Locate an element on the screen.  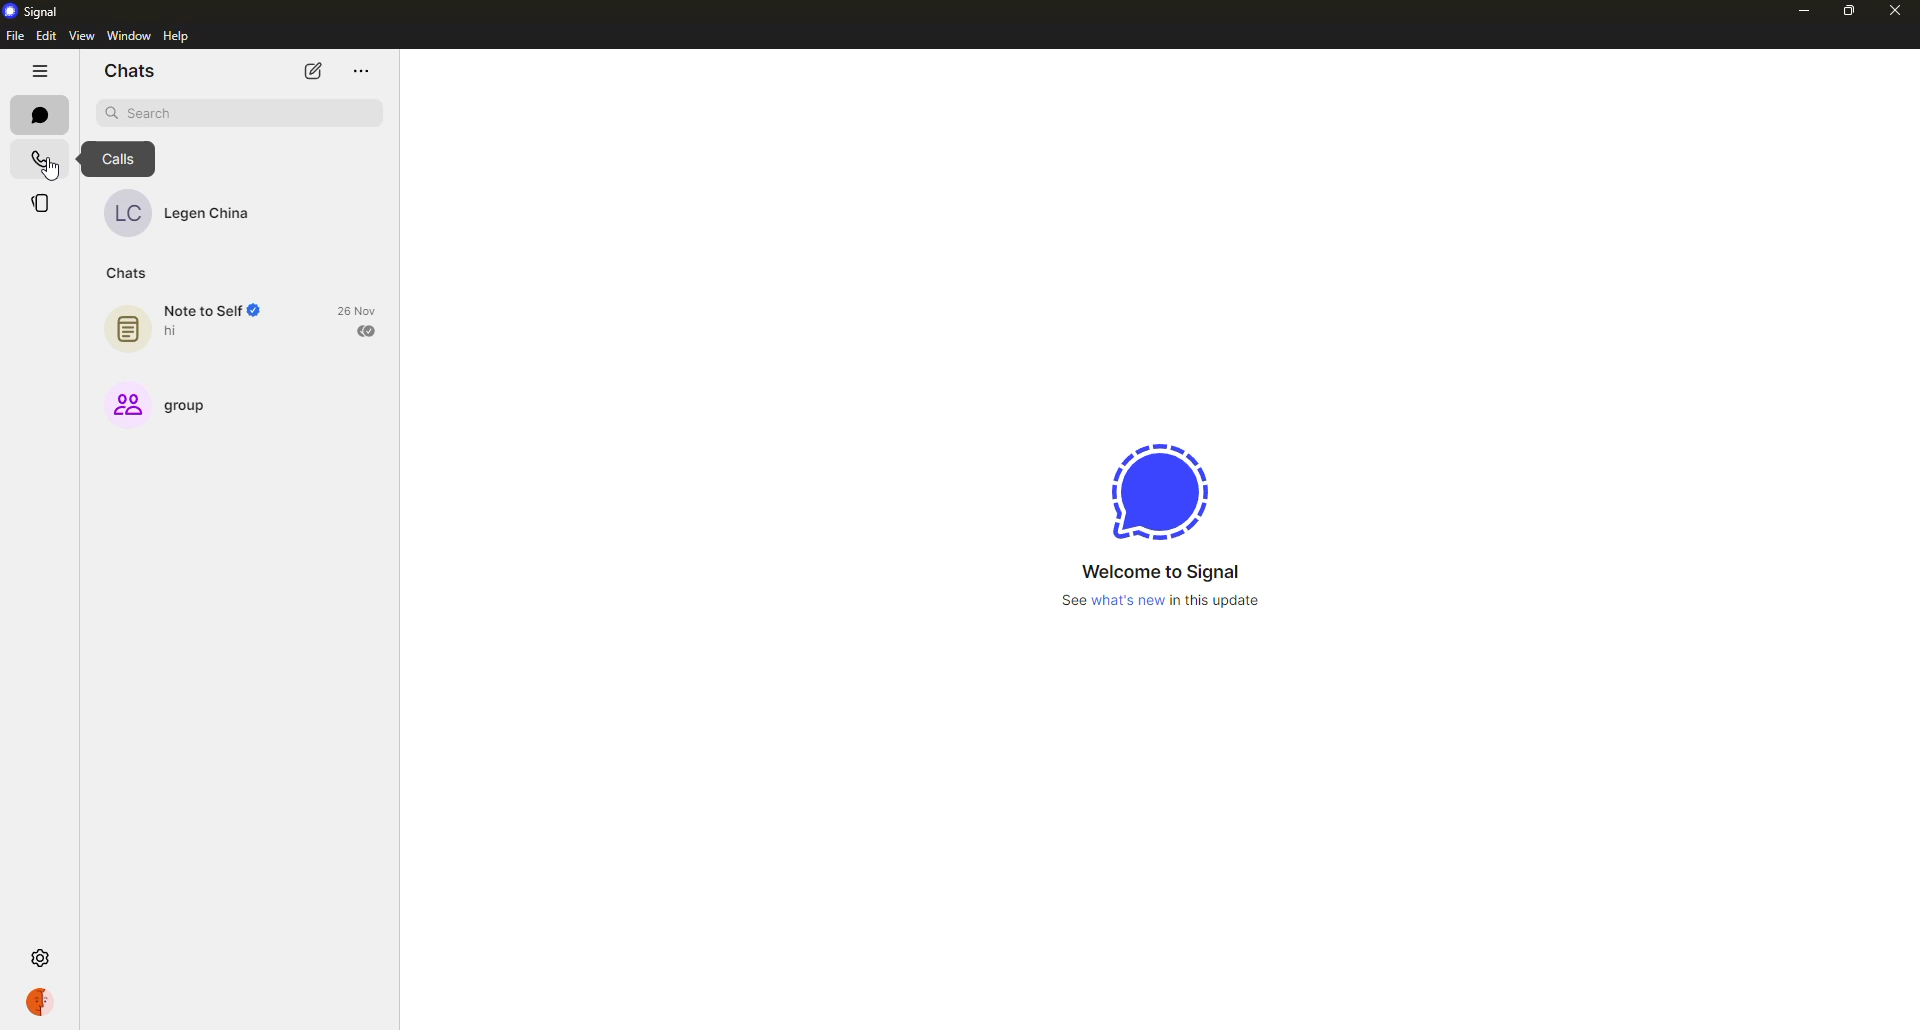
profile is located at coordinates (40, 1004).